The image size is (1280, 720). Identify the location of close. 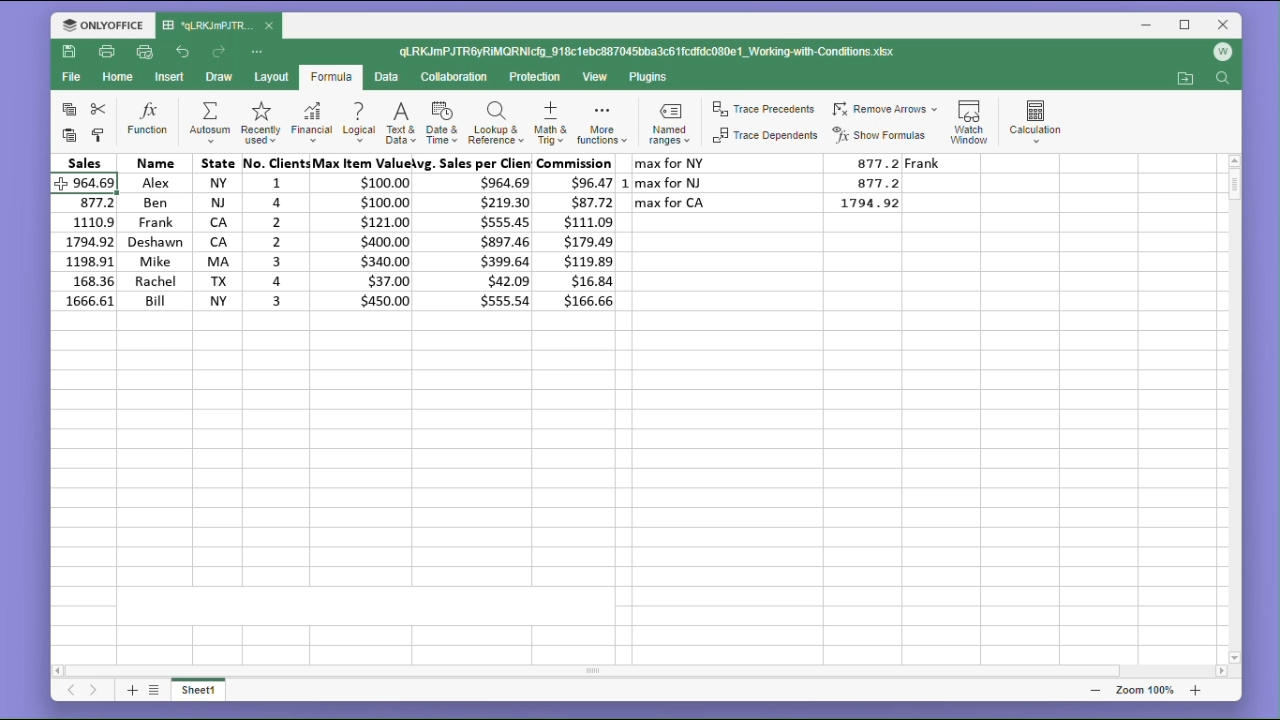
(270, 27).